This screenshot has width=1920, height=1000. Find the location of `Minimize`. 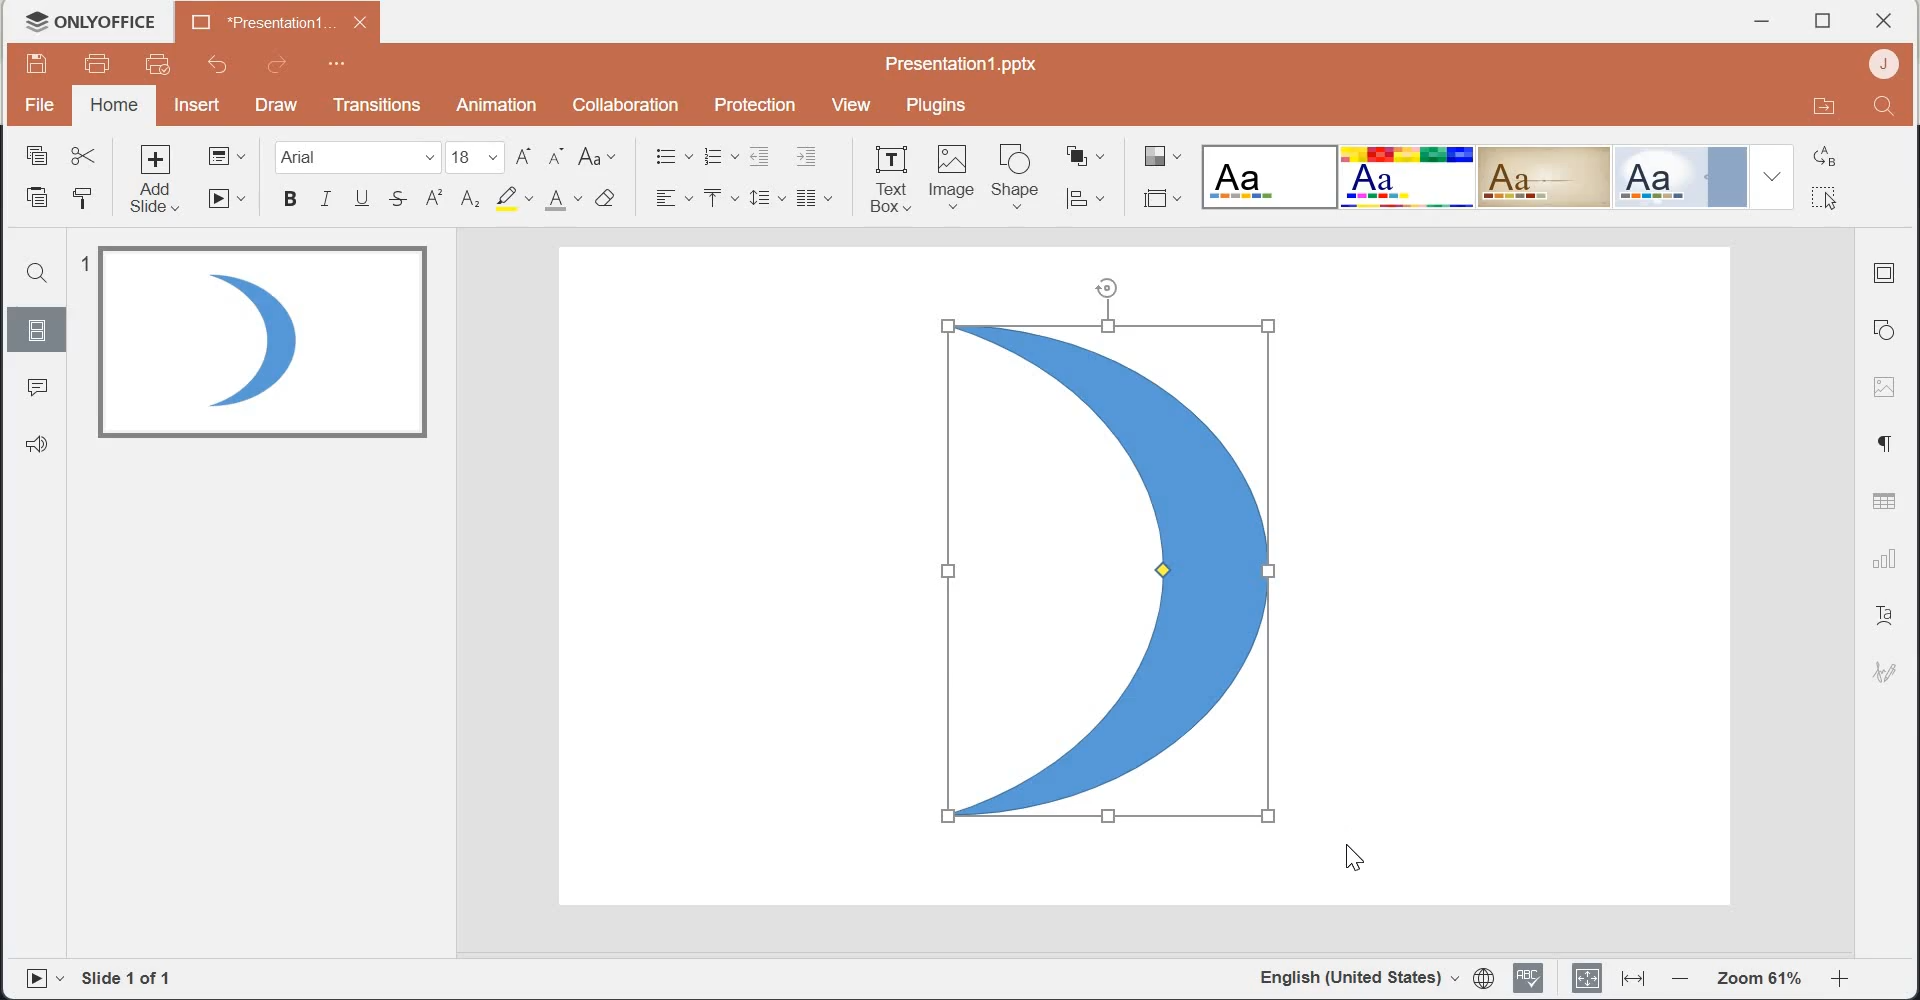

Minimize is located at coordinates (1763, 22).